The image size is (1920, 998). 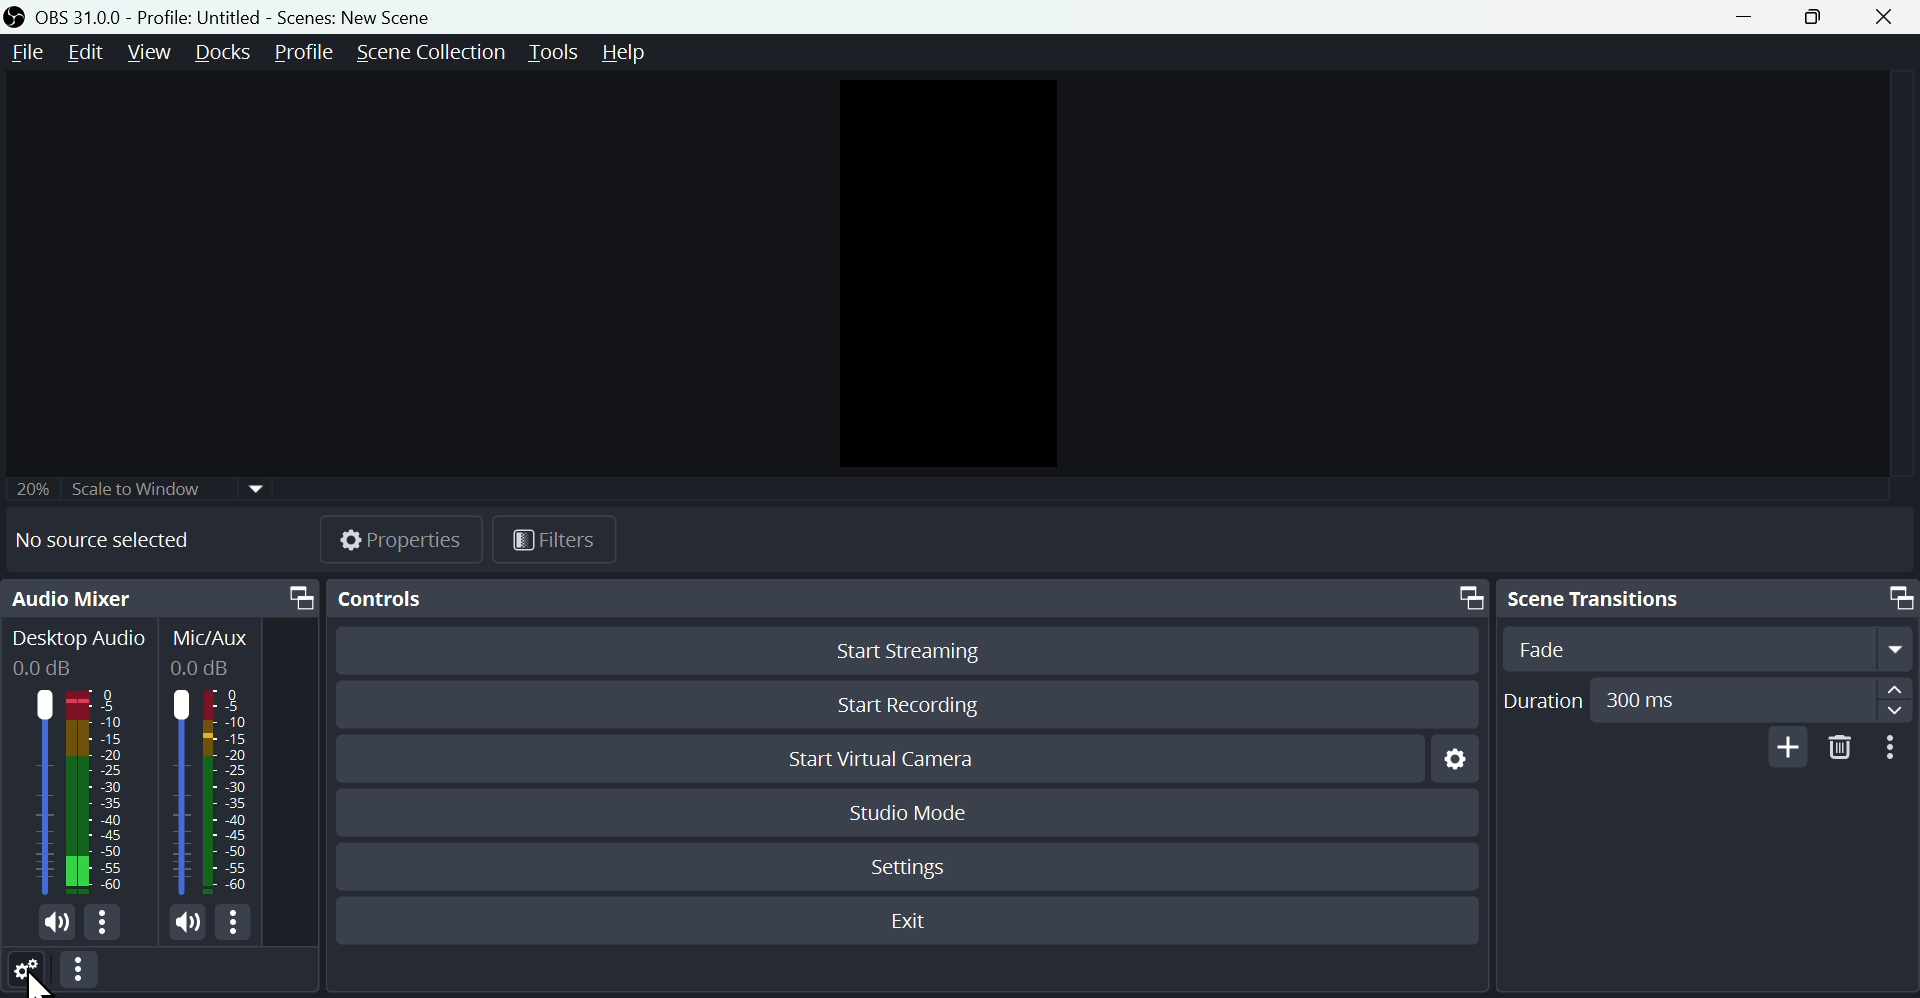 I want to click on Delete, so click(x=1843, y=747).